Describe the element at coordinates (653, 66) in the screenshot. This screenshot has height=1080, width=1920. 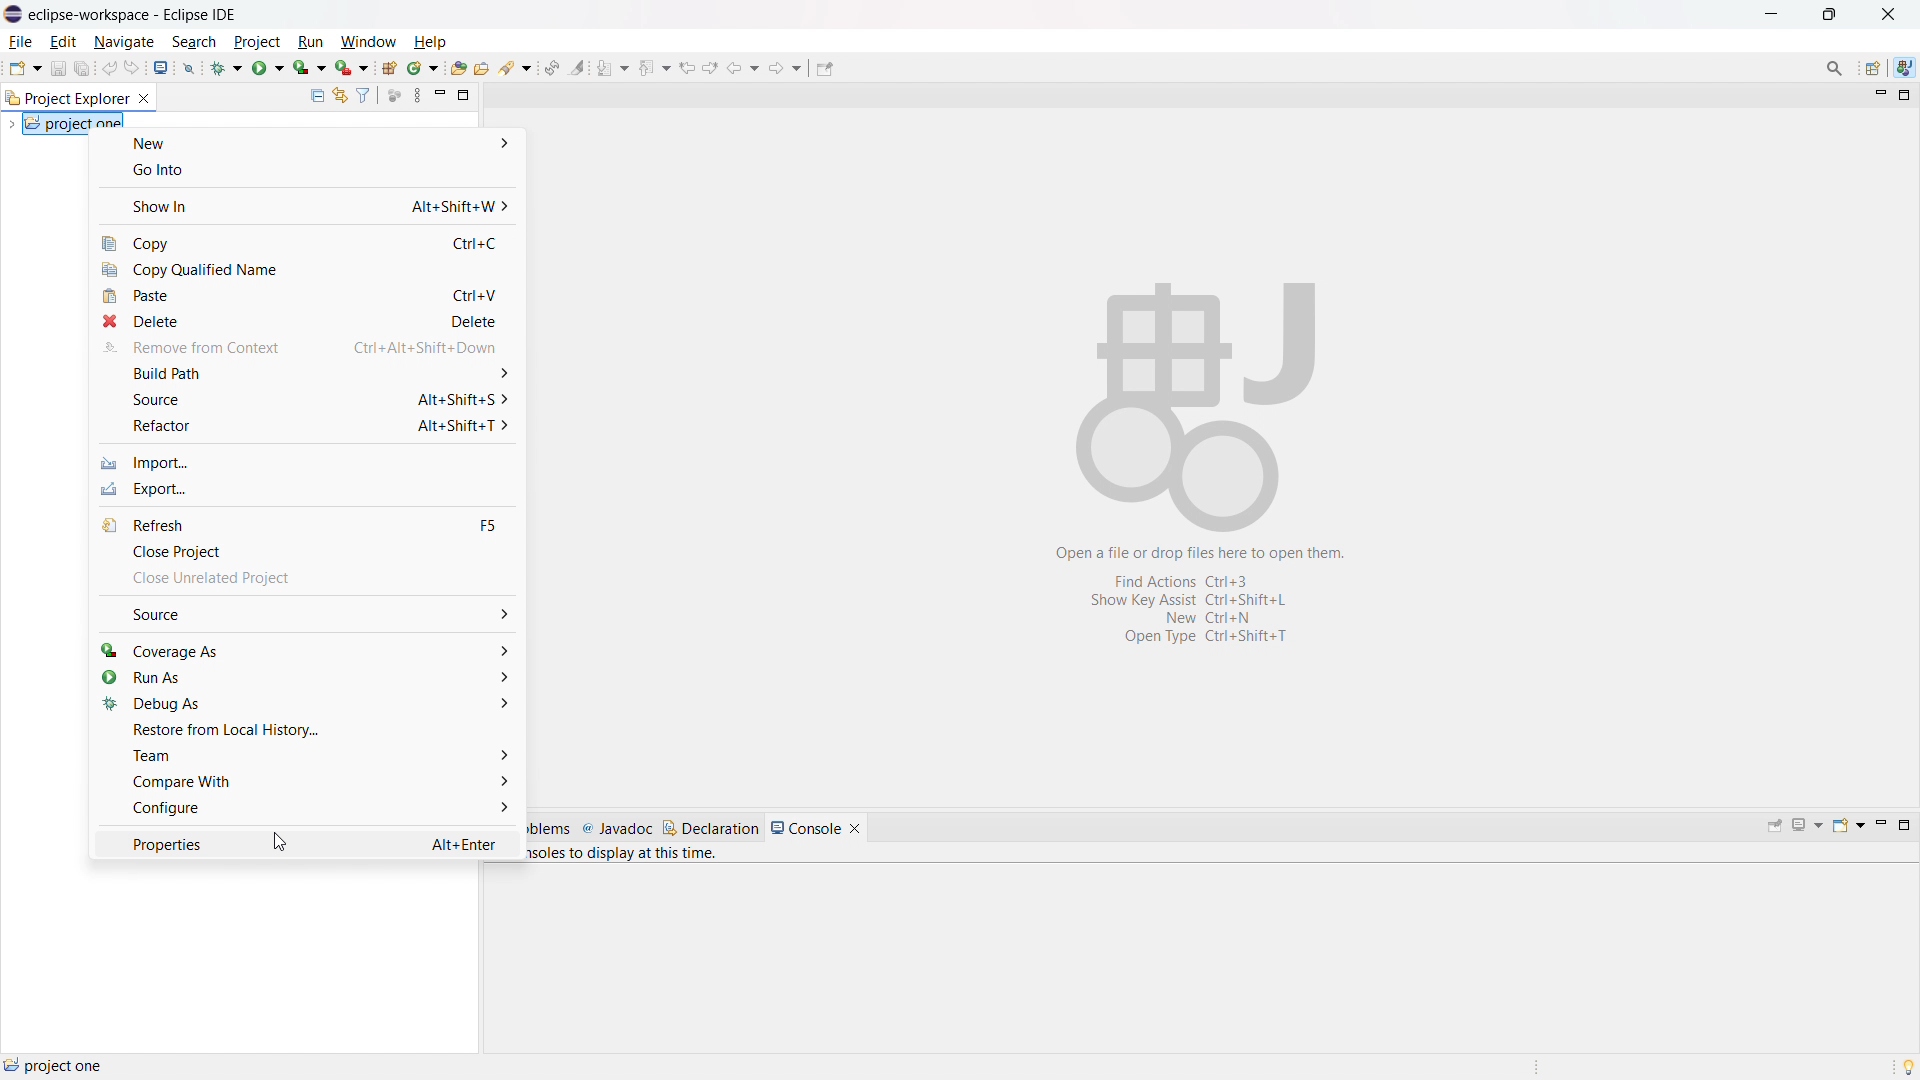
I see `previous annotation` at that location.